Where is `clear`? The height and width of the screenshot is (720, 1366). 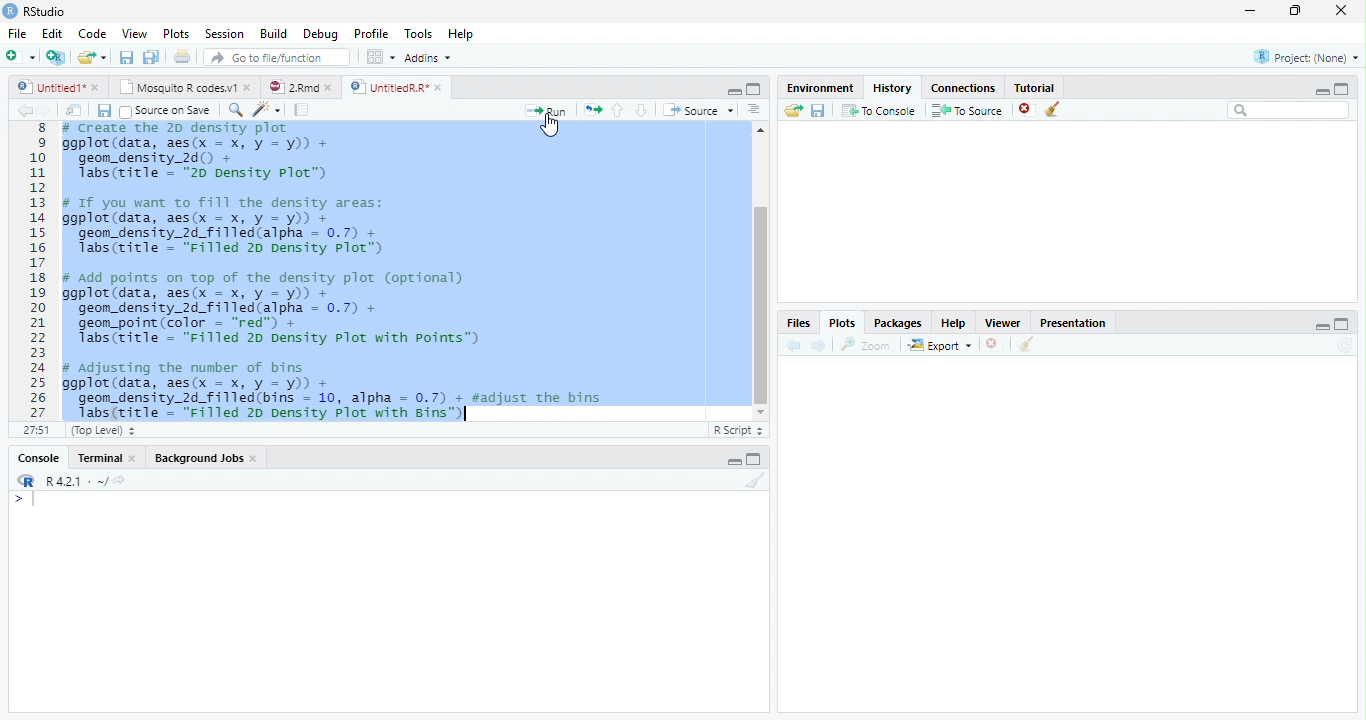
clear is located at coordinates (1026, 346).